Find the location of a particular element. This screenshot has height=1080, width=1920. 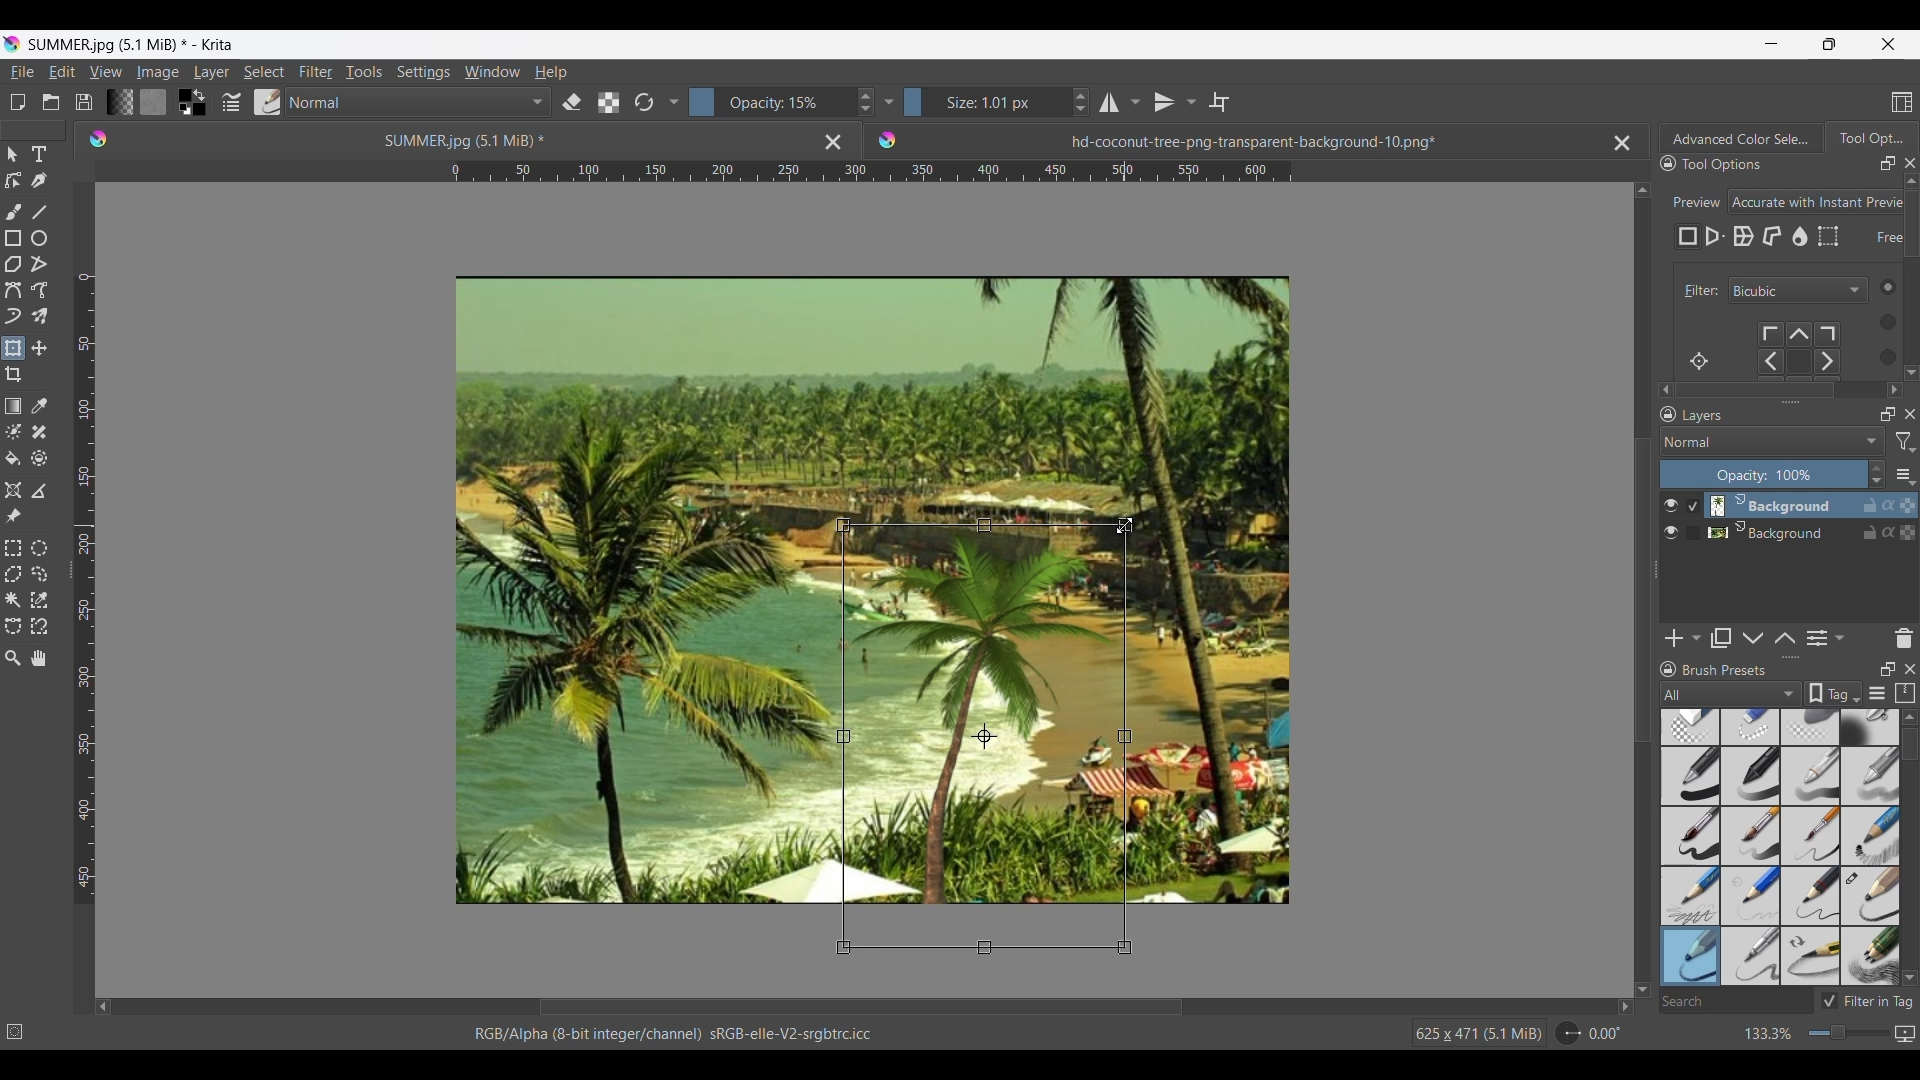

Image is located at coordinates (157, 72).